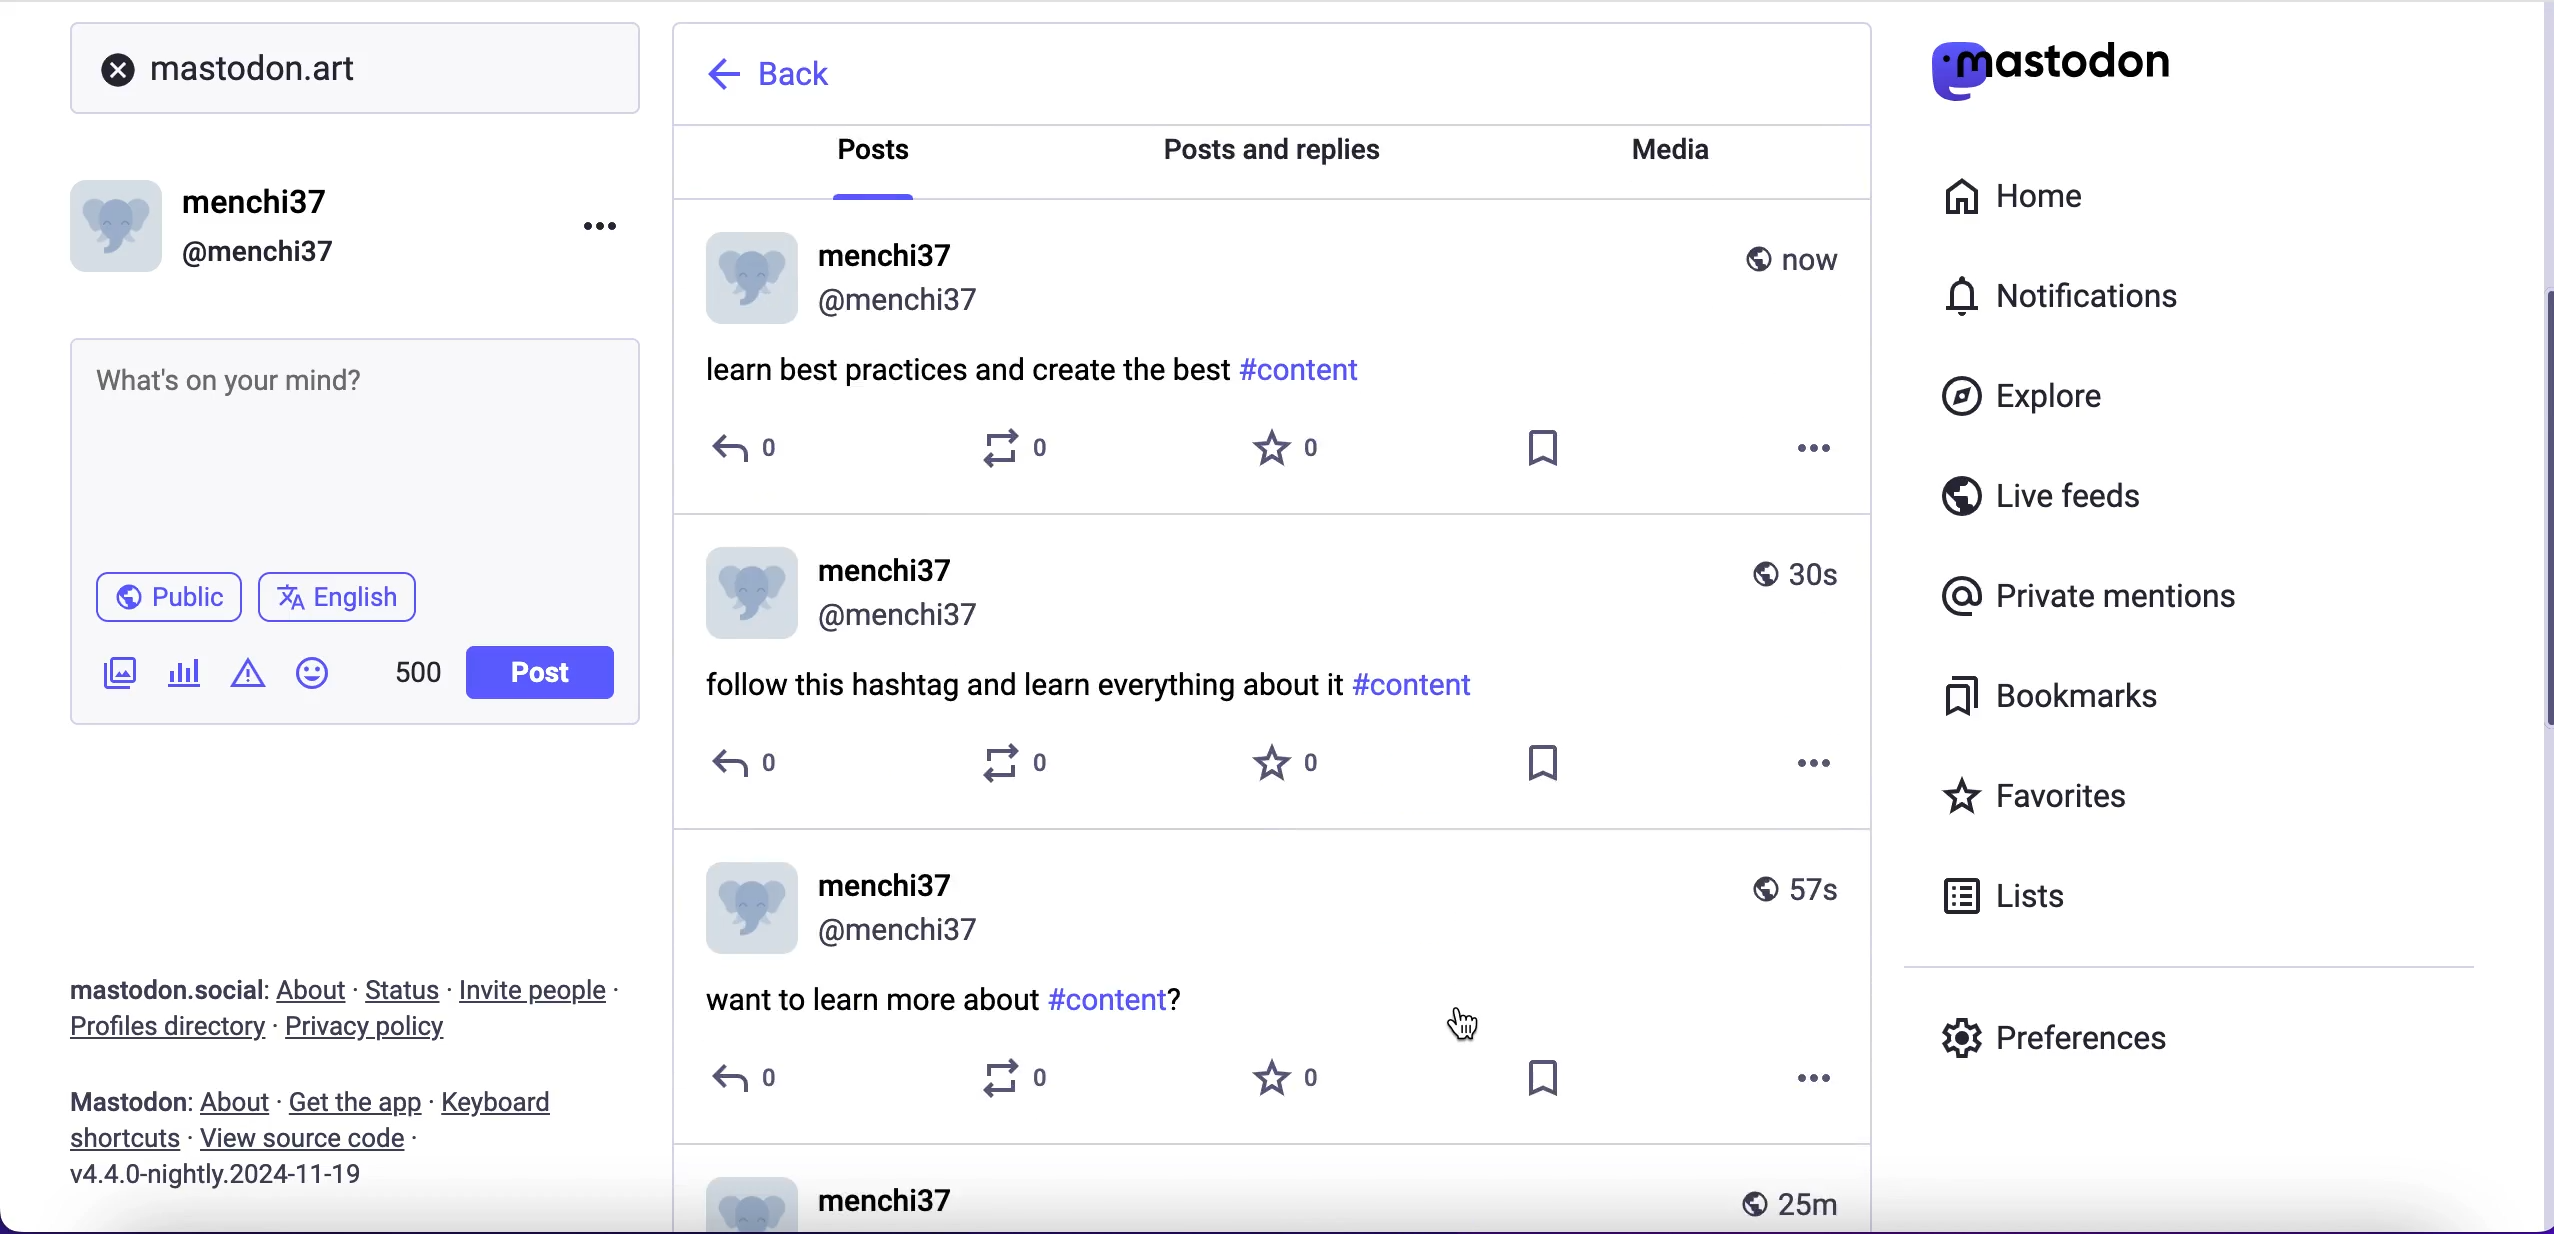  Describe the element at coordinates (356, 1103) in the screenshot. I see `get the app` at that location.